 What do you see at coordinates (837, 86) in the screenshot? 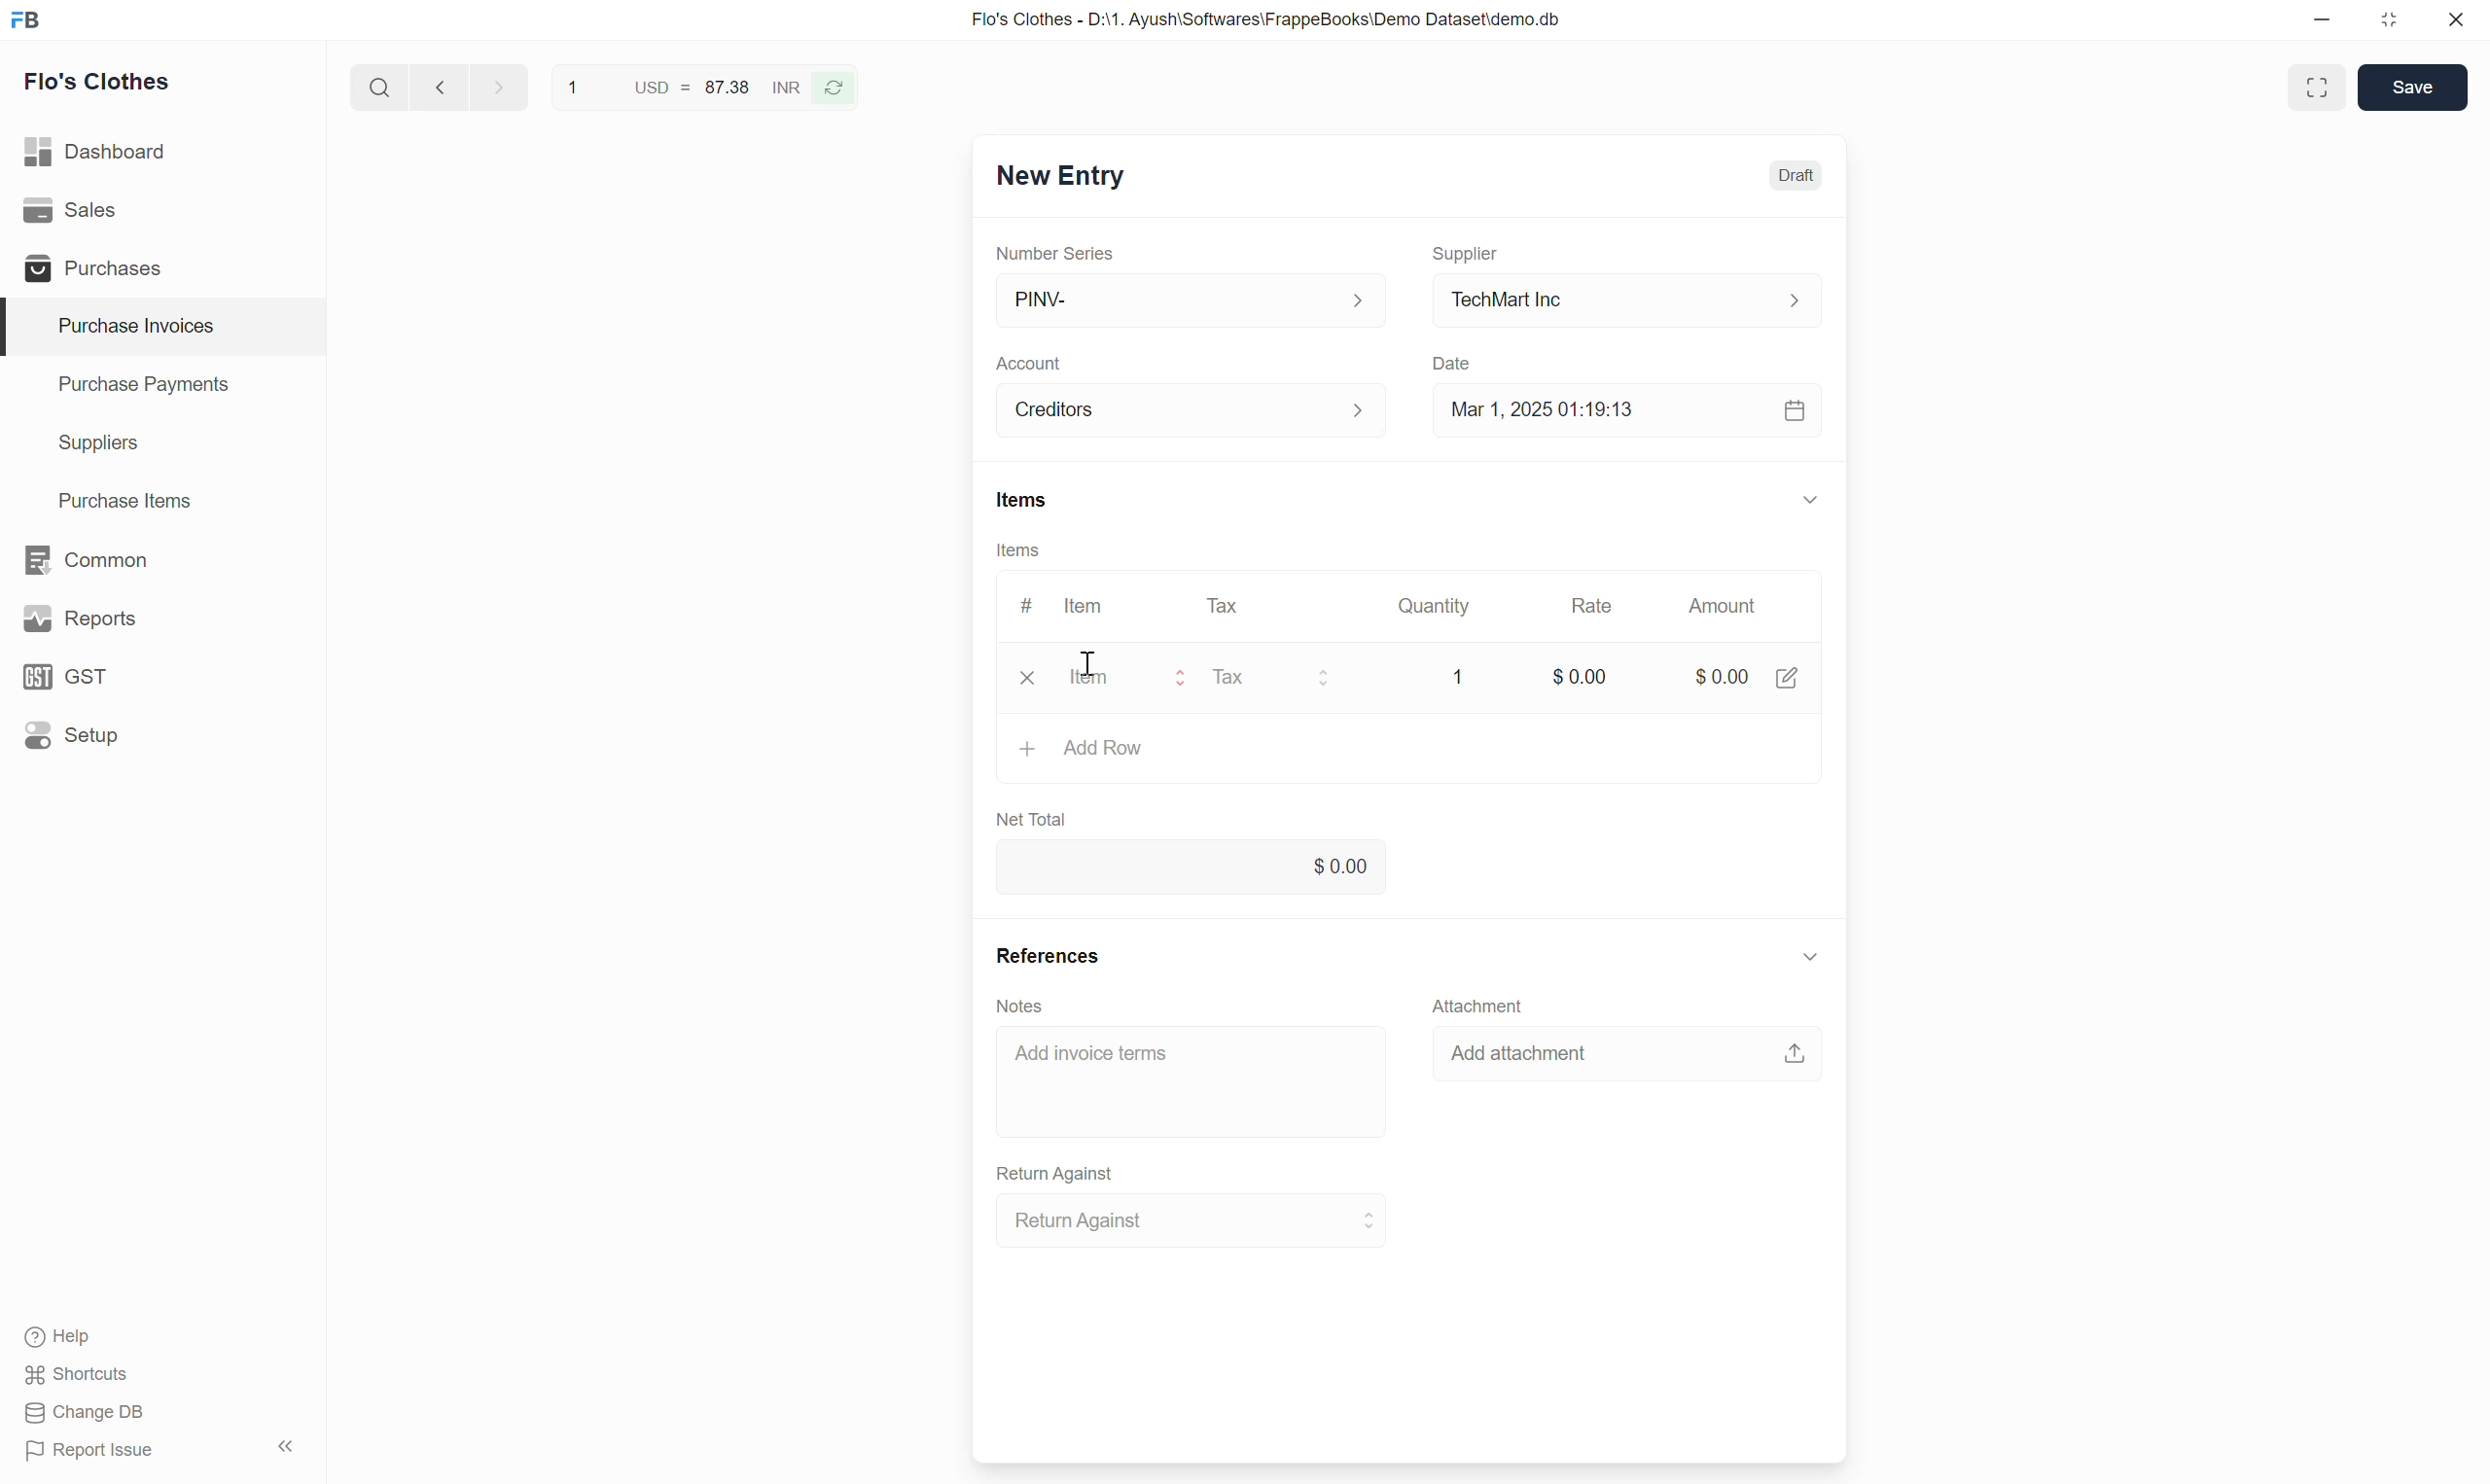
I see `refresh ` at bounding box center [837, 86].